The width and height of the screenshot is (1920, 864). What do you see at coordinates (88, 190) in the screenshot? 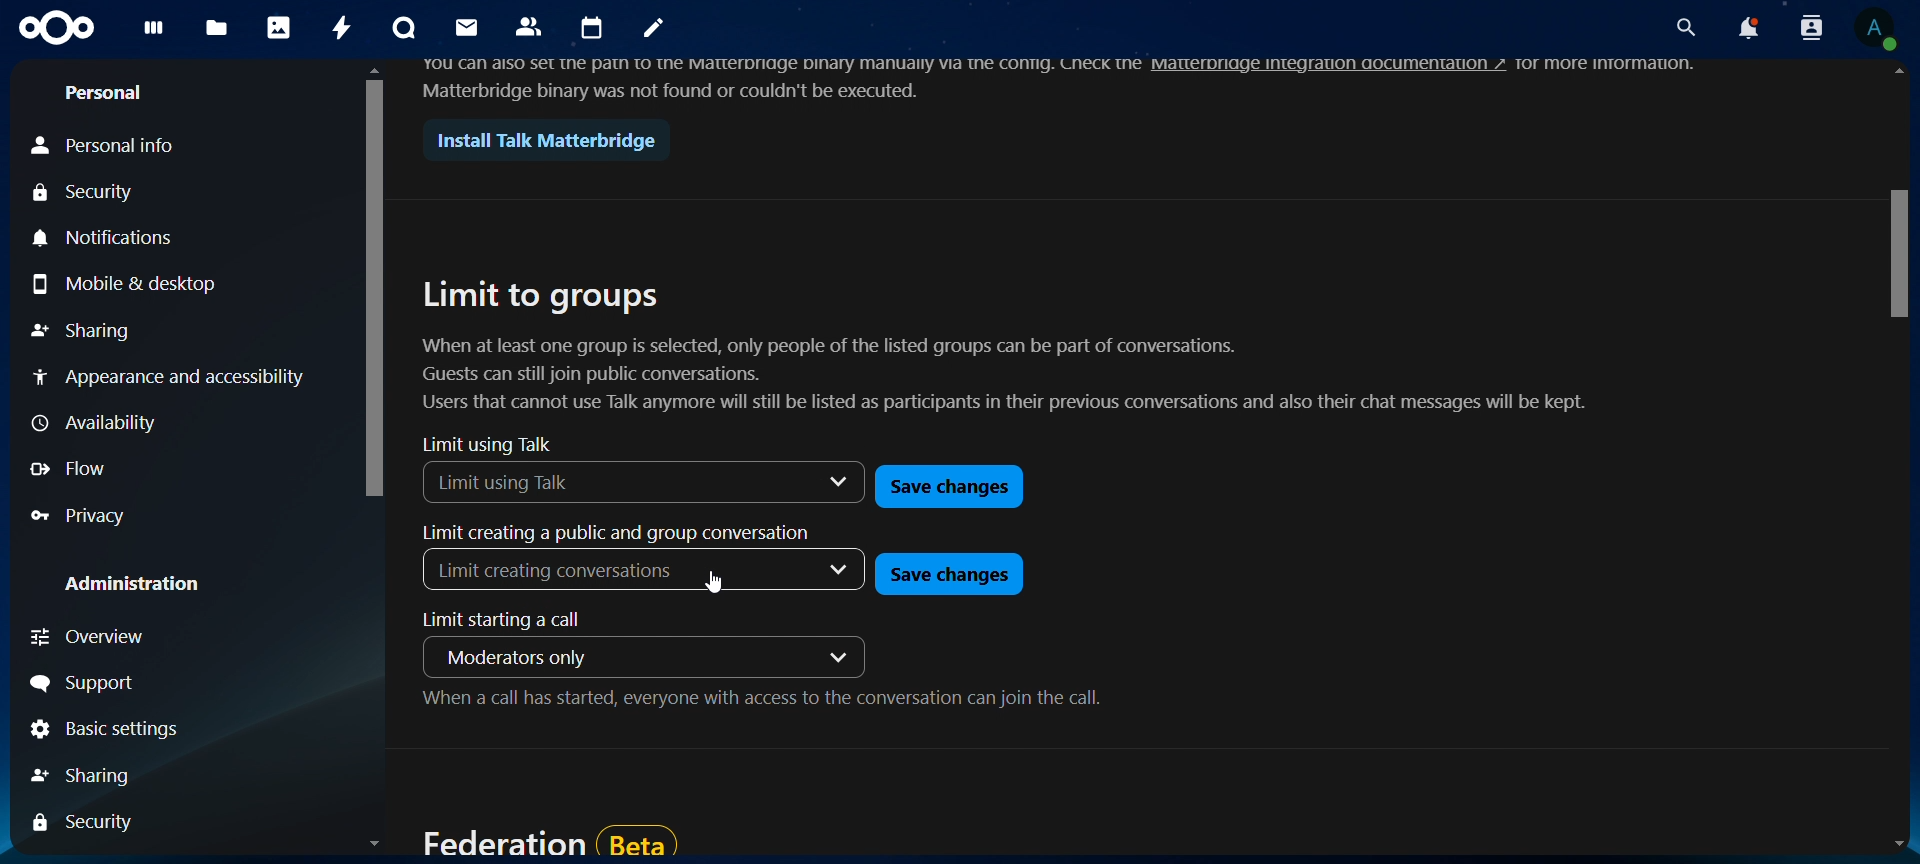
I see `Security` at bounding box center [88, 190].